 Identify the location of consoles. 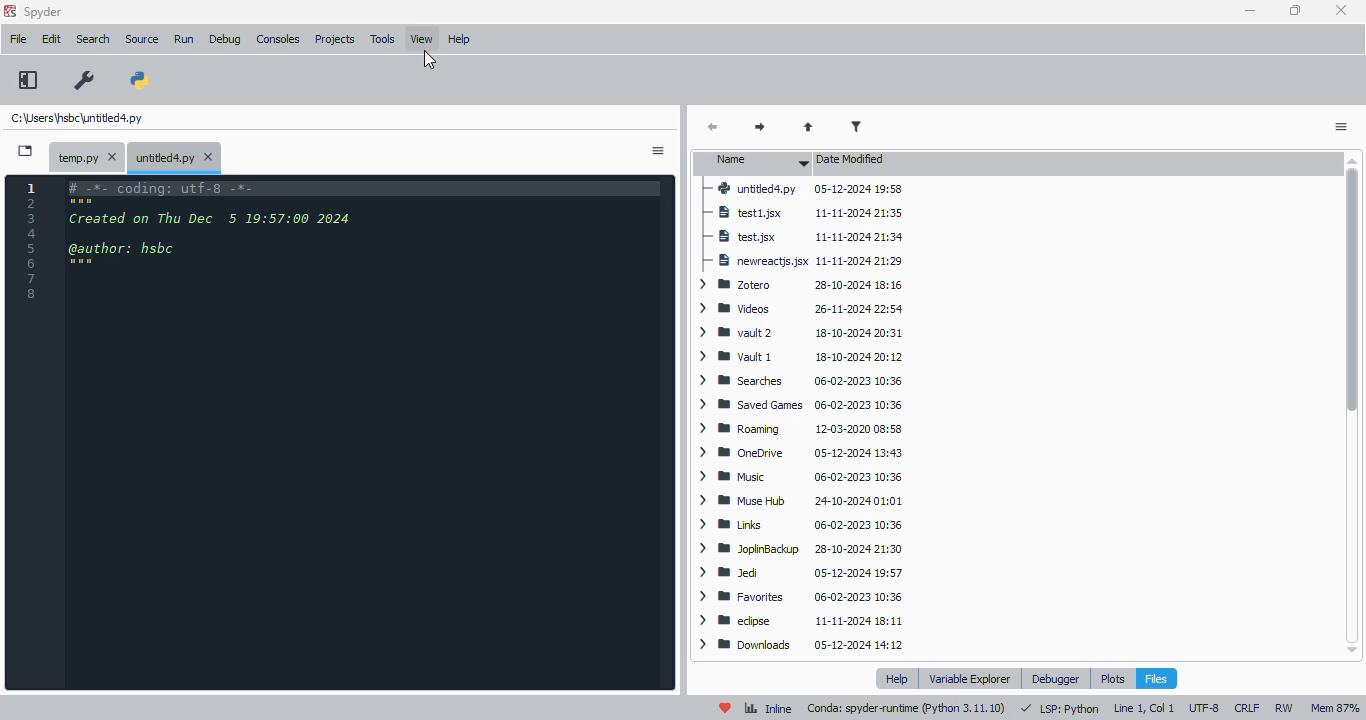
(278, 38).